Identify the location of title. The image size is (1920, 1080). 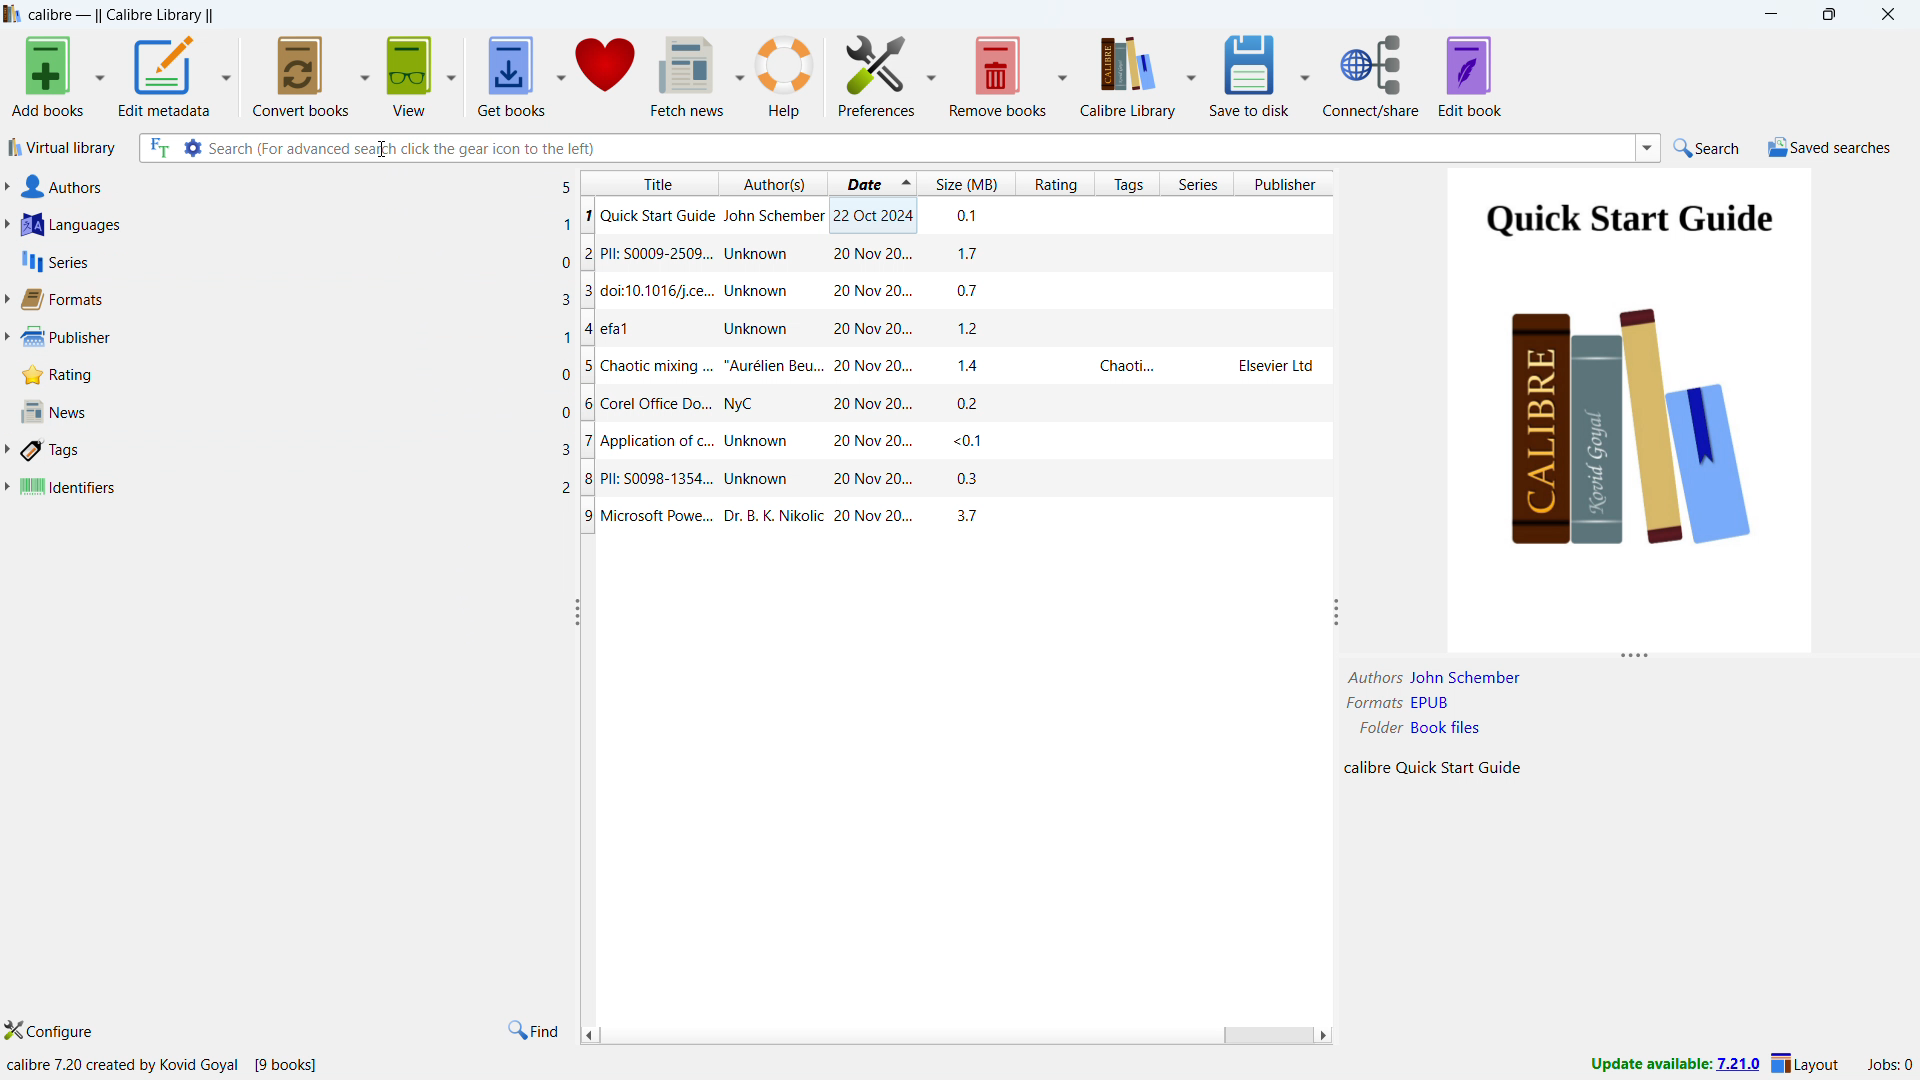
(122, 14).